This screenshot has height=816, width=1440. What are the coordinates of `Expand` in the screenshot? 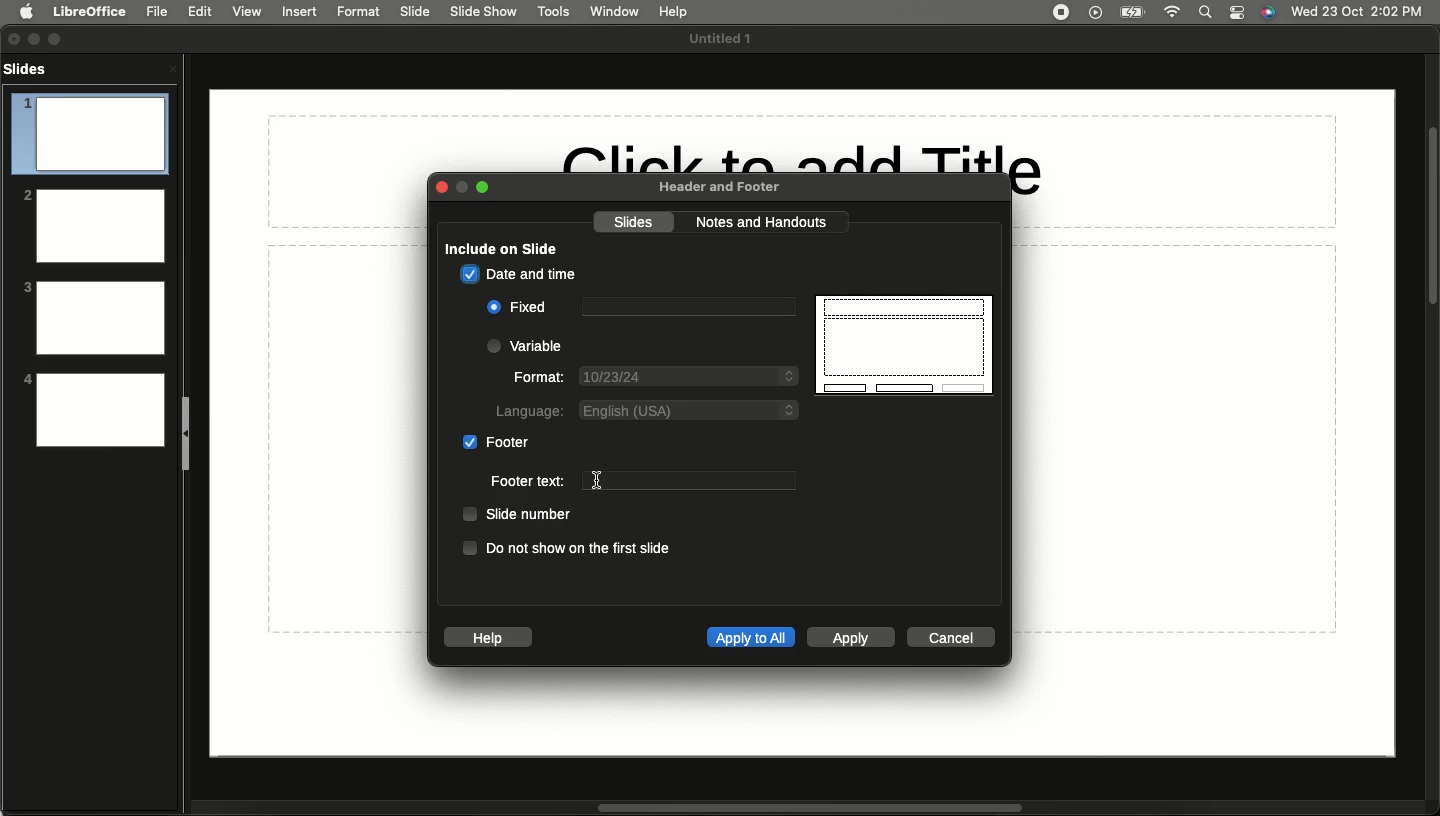 It's located at (490, 187).